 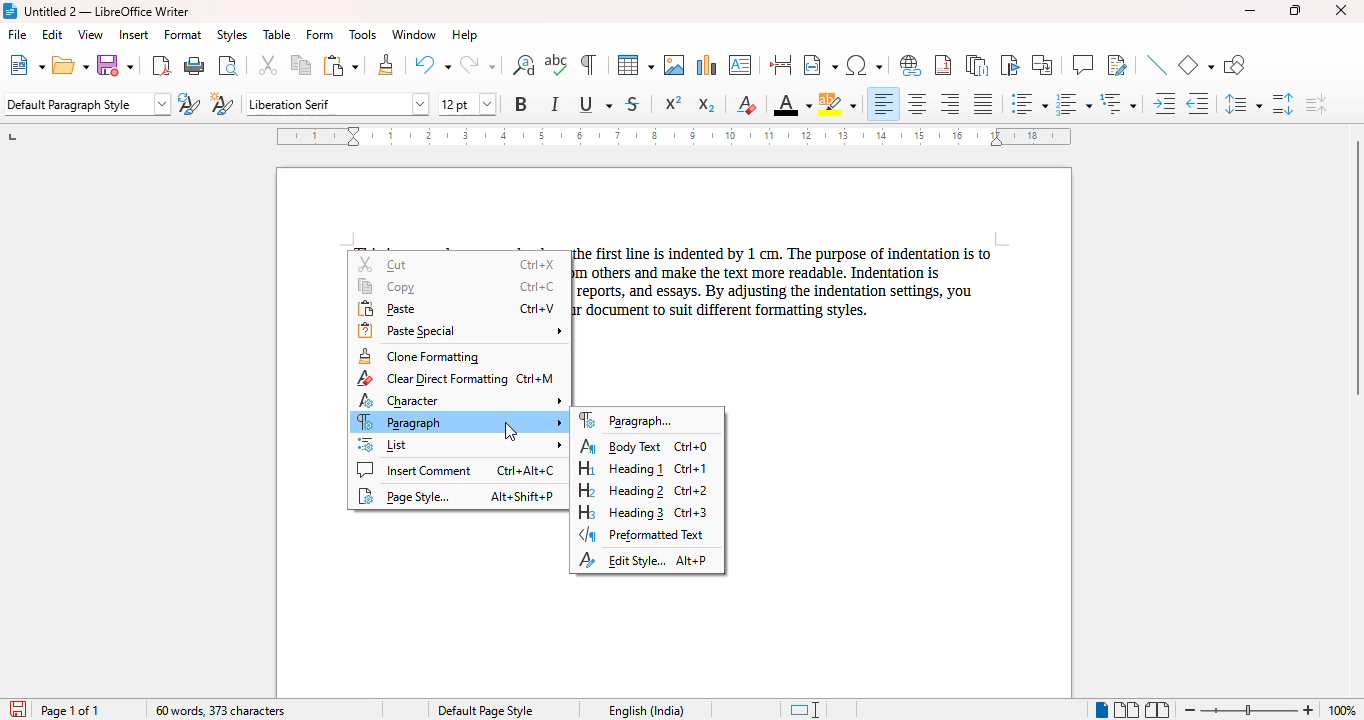 What do you see at coordinates (455, 496) in the screenshot?
I see `page style` at bounding box center [455, 496].